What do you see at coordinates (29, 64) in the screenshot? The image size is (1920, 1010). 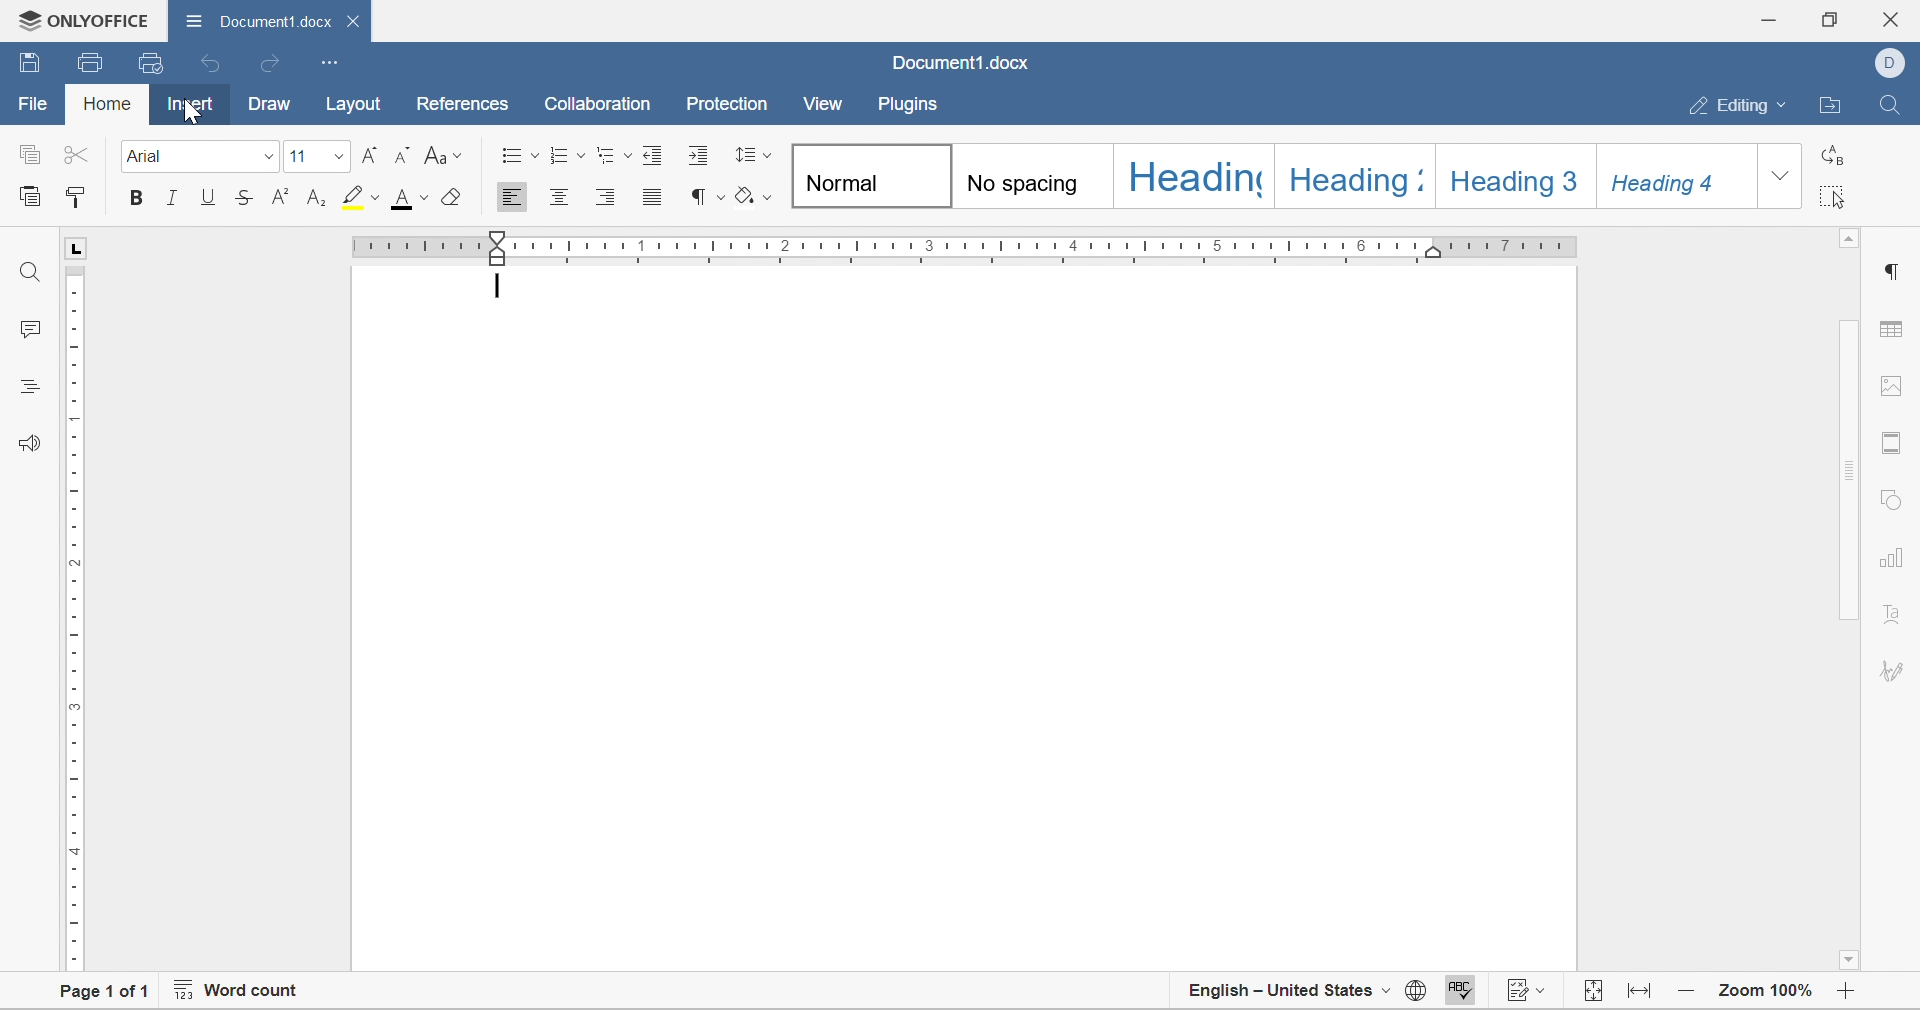 I see `Save` at bounding box center [29, 64].